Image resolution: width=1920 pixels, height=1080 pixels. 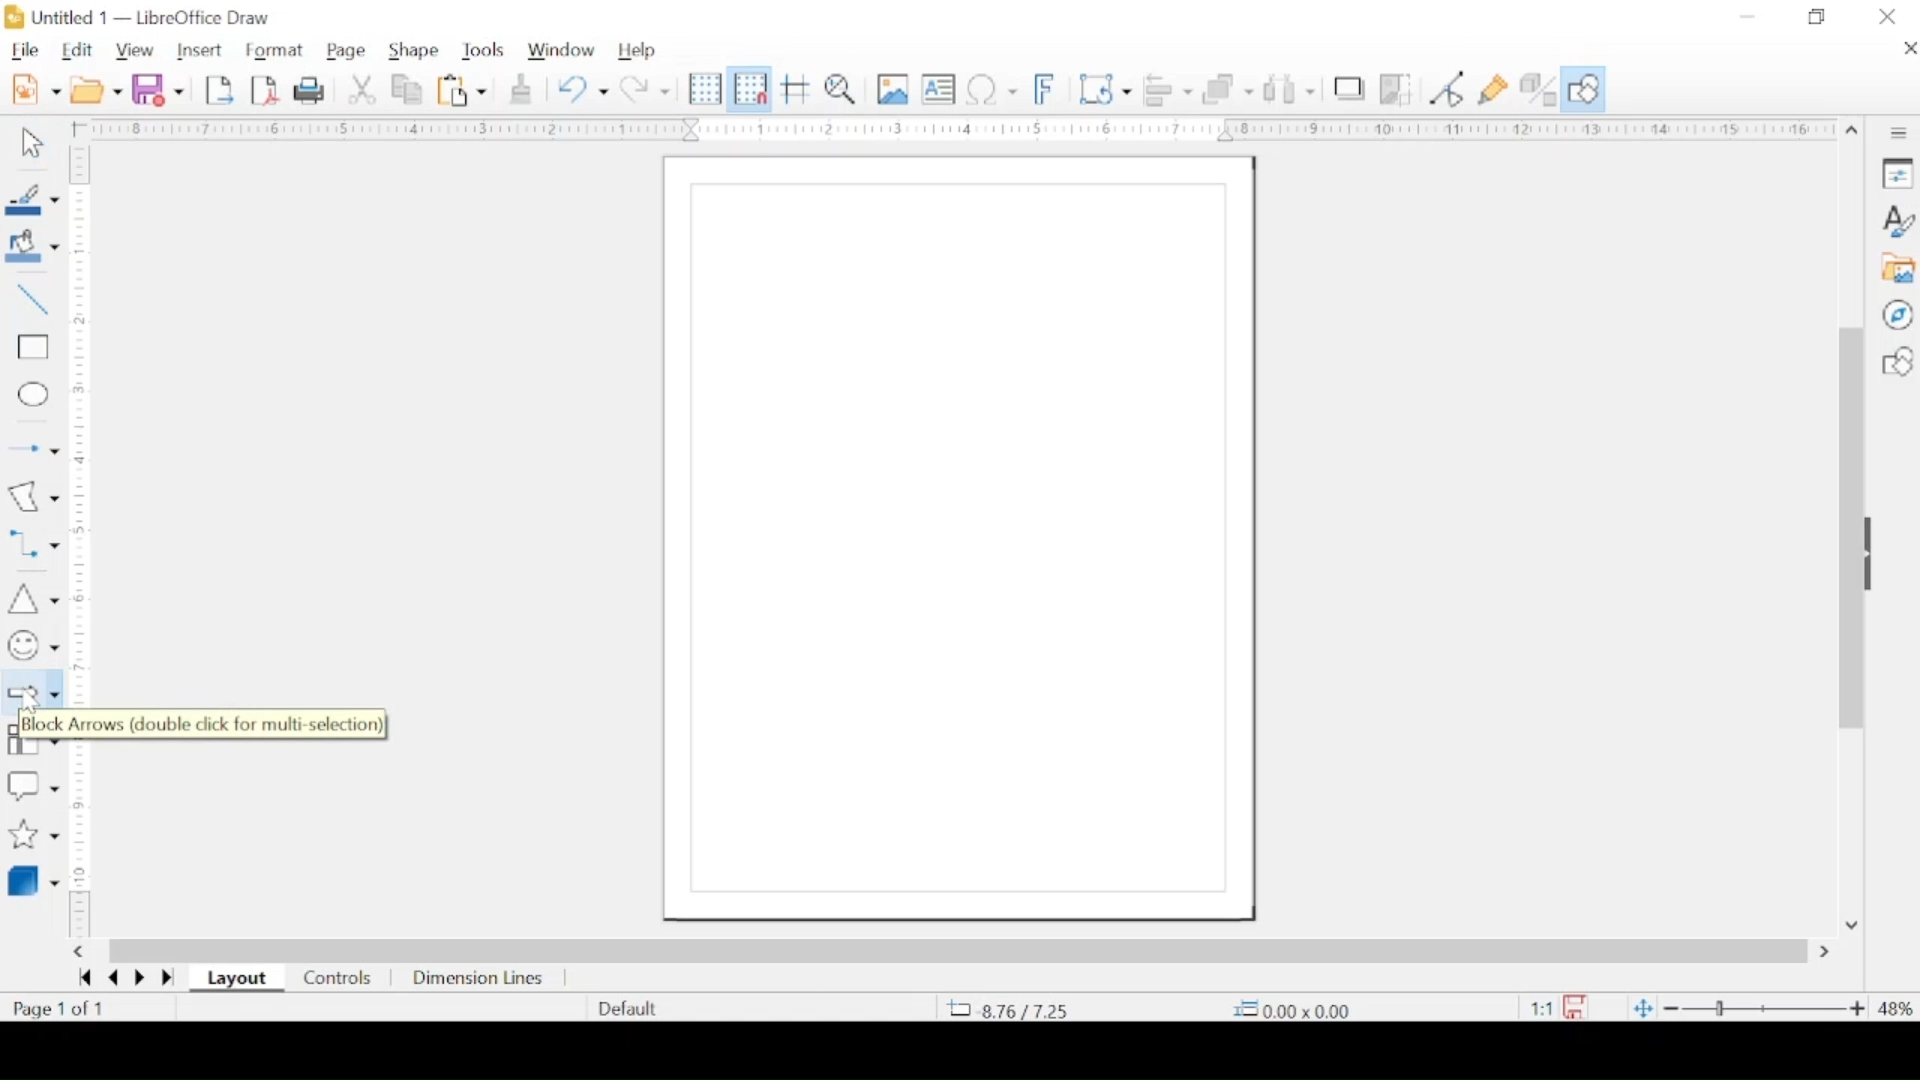 I want to click on connectors, so click(x=33, y=544).